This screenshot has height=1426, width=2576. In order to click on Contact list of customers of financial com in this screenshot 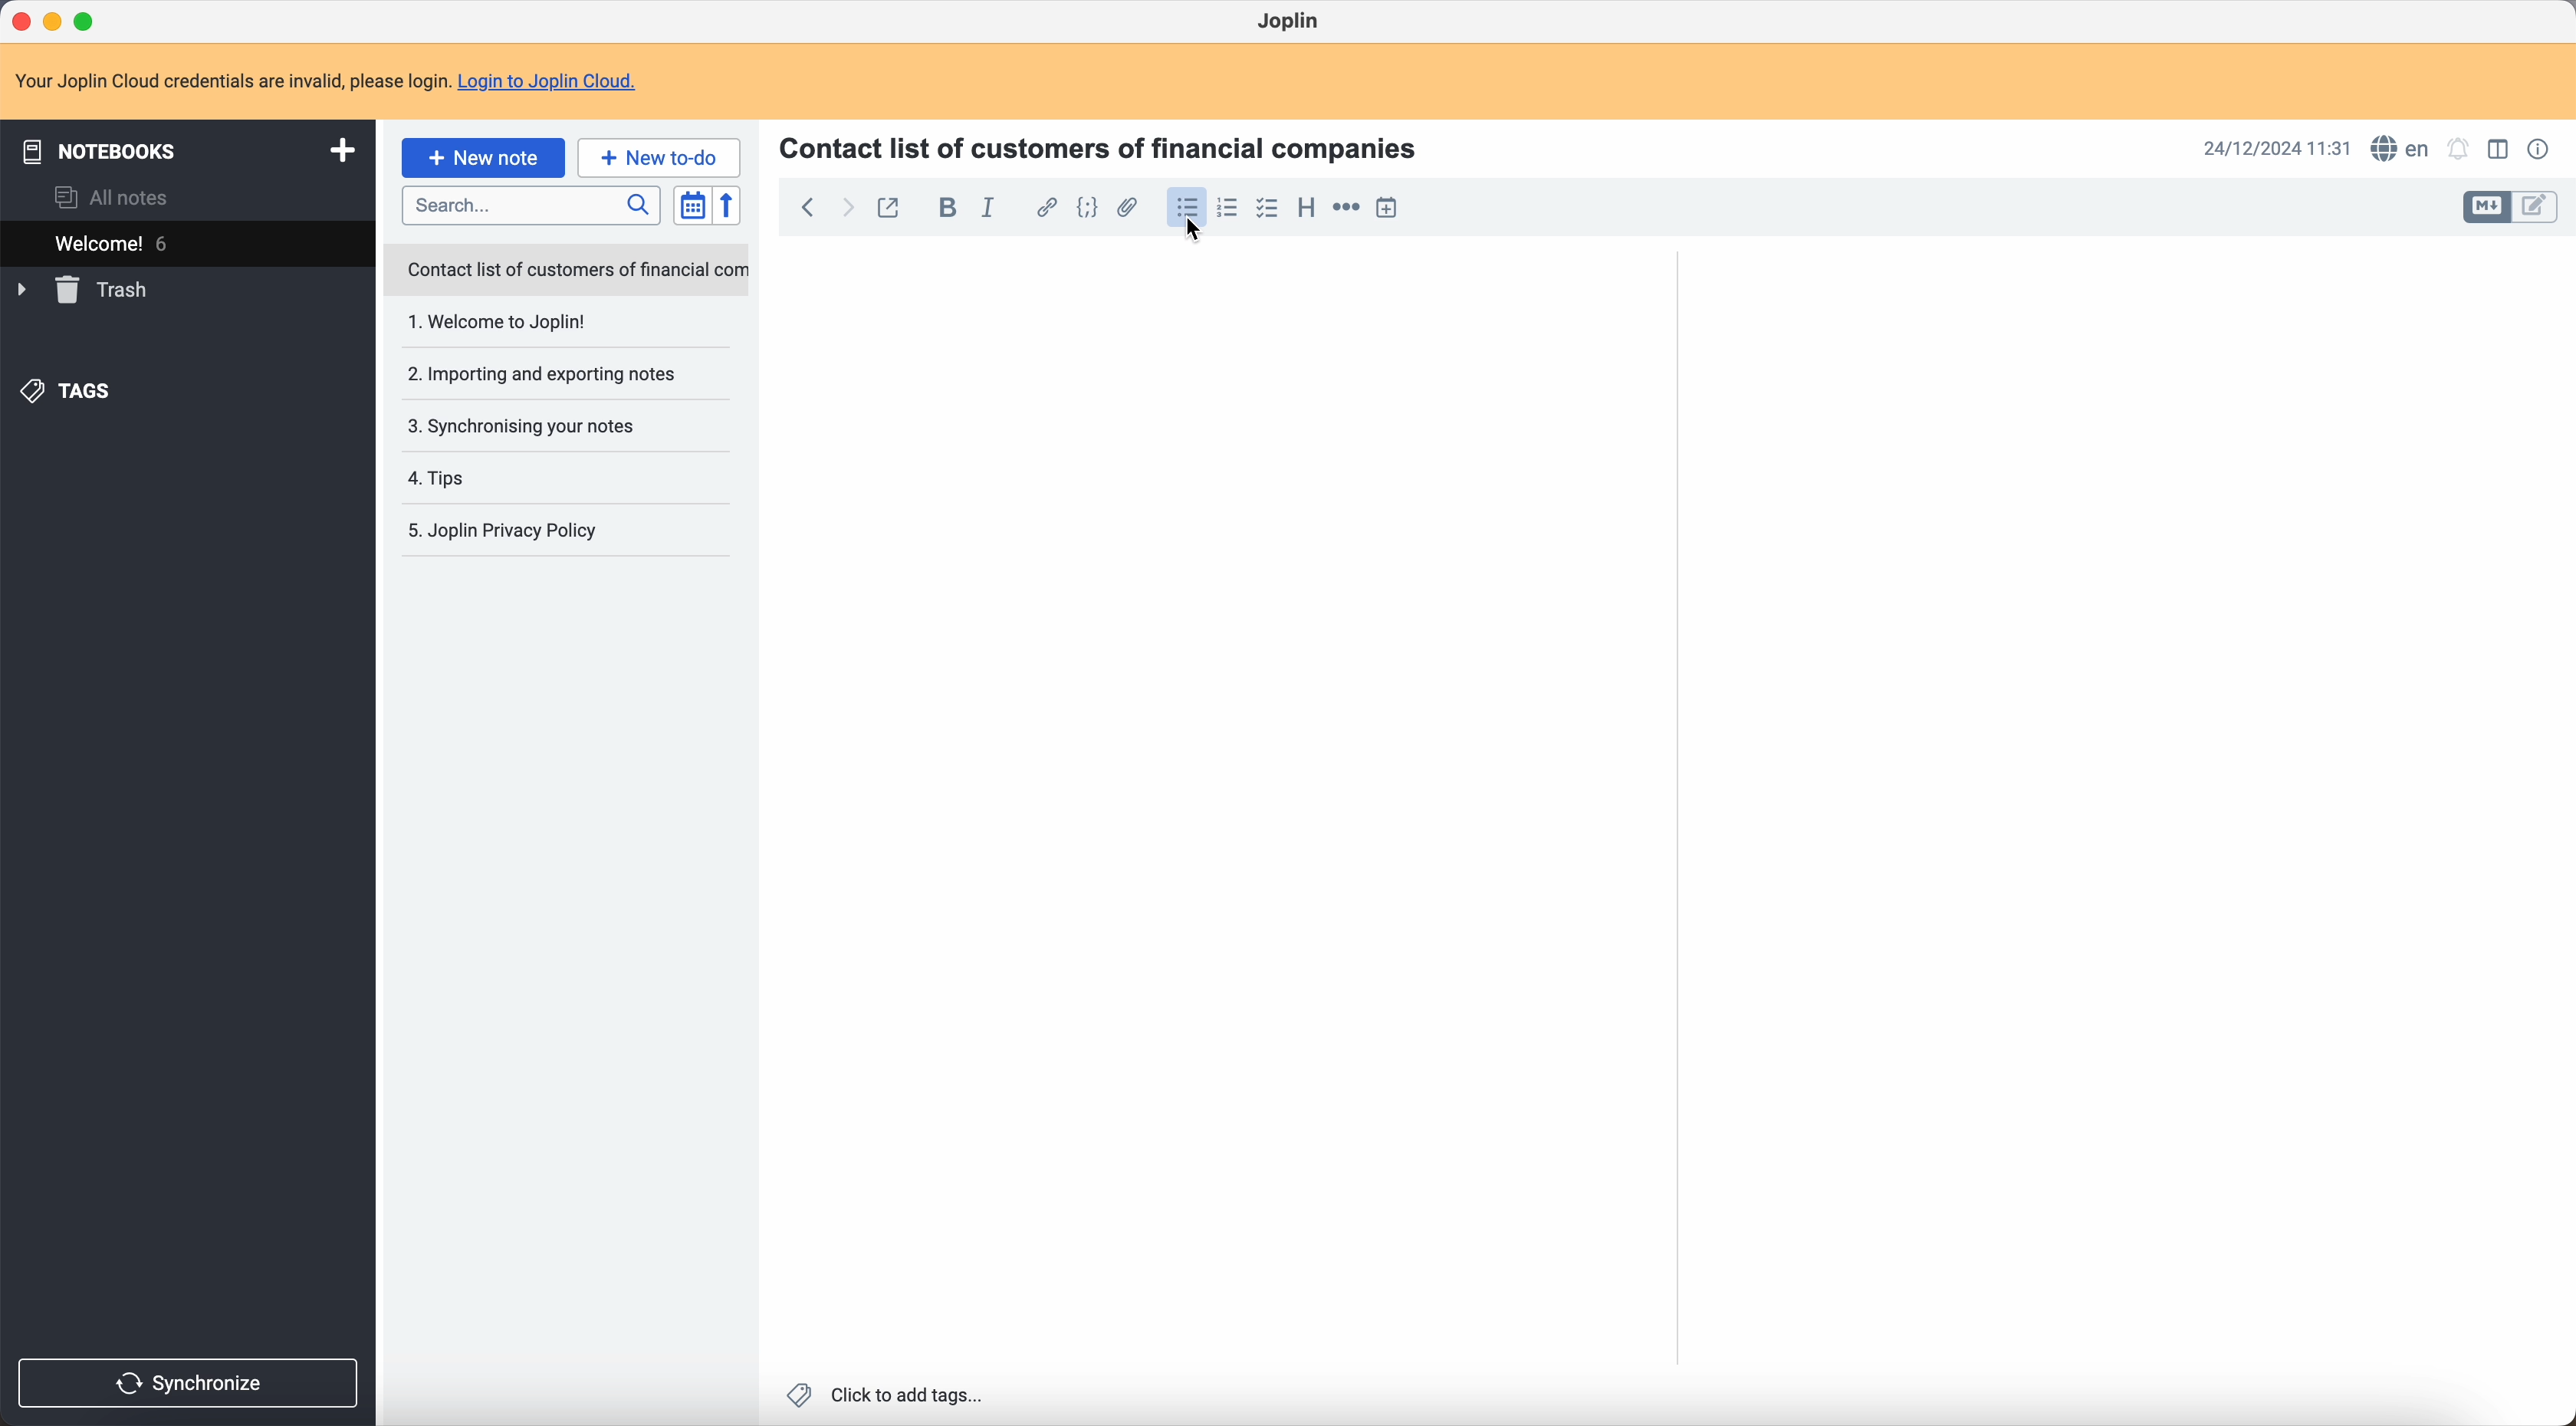, I will do `click(575, 271)`.